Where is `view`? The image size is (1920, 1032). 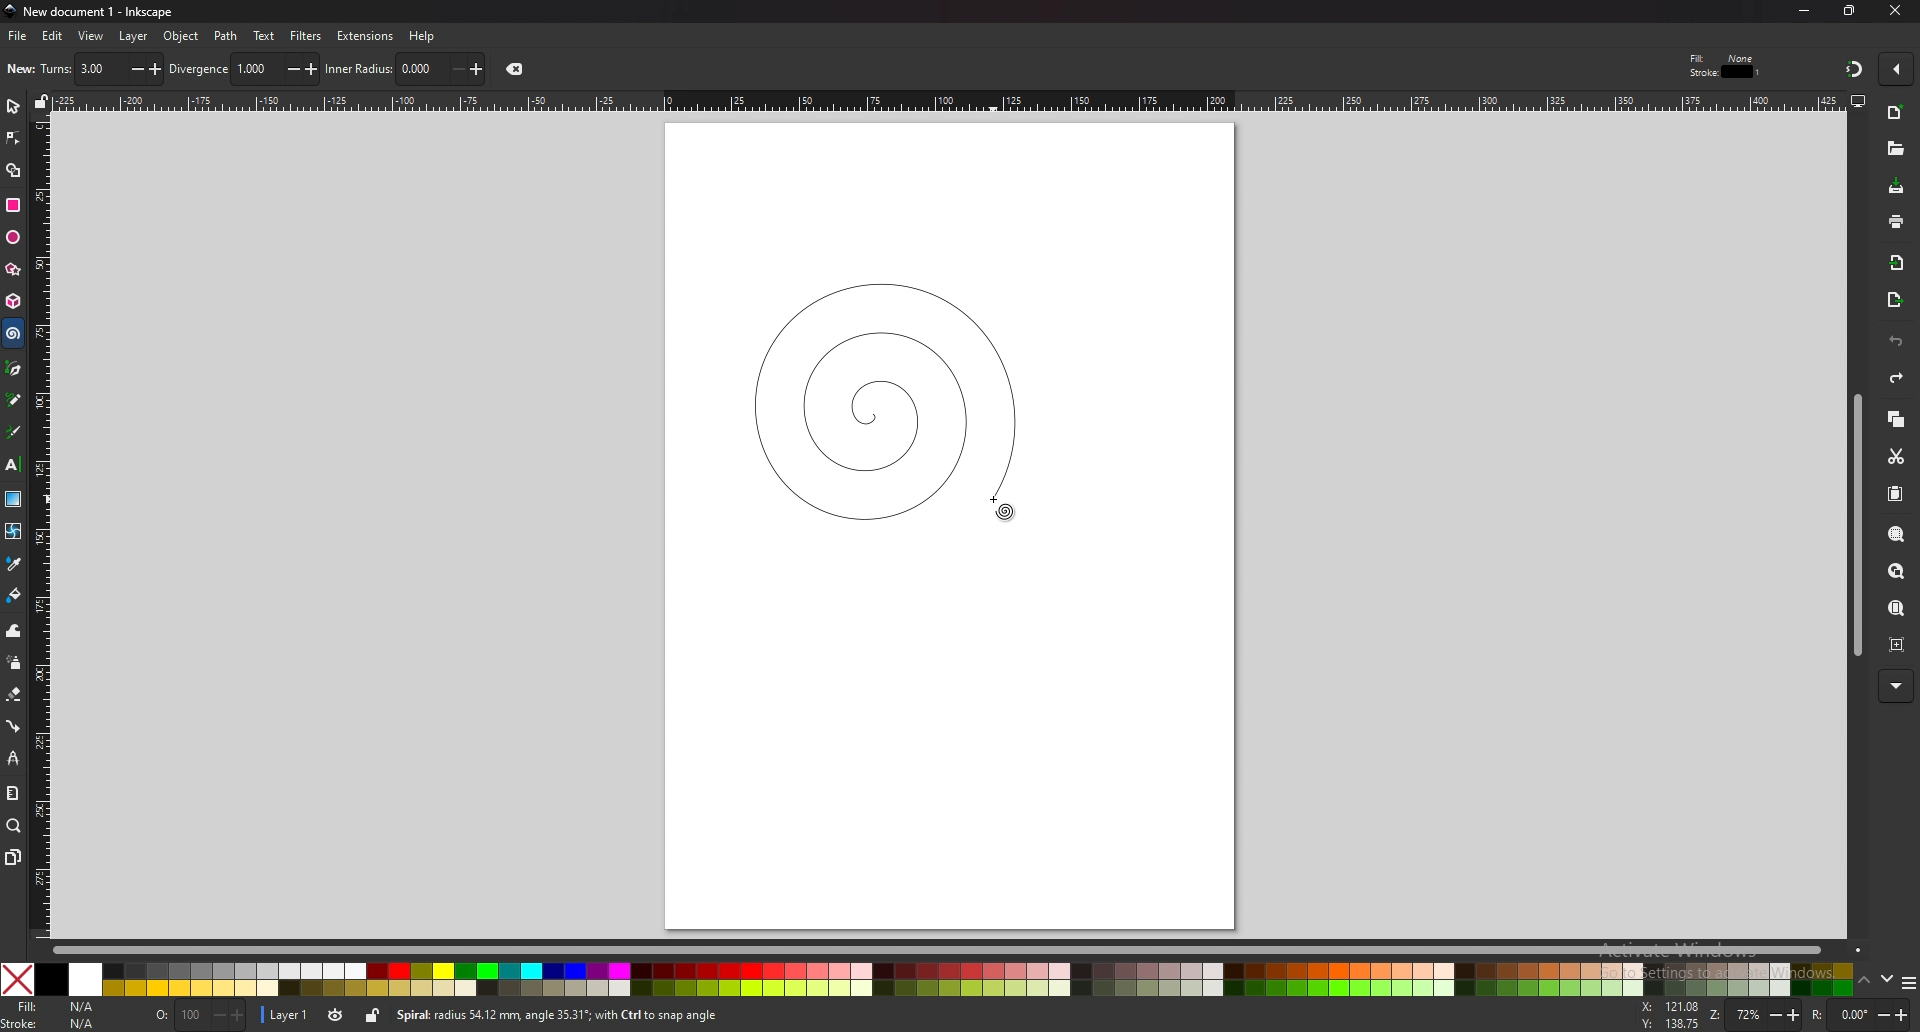 view is located at coordinates (91, 37).